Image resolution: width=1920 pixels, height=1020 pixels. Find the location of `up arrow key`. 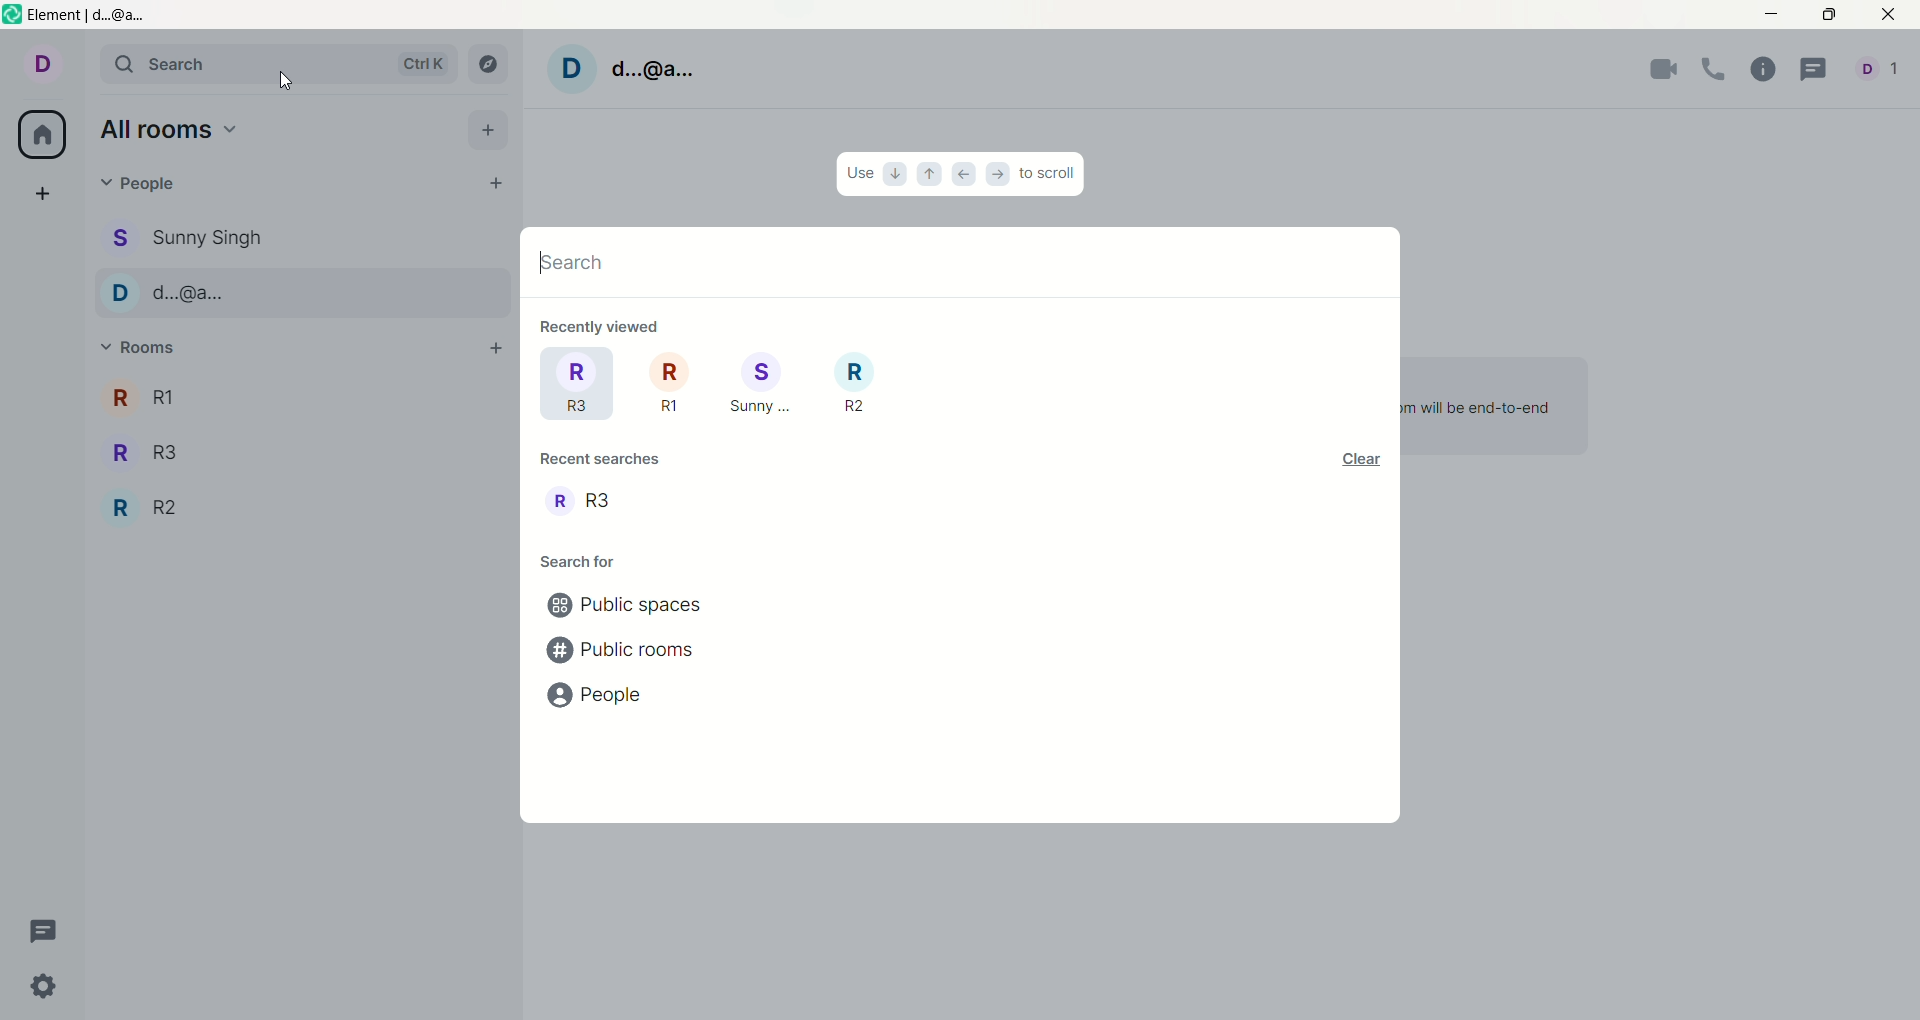

up arrow key is located at coordinates (931, 176).